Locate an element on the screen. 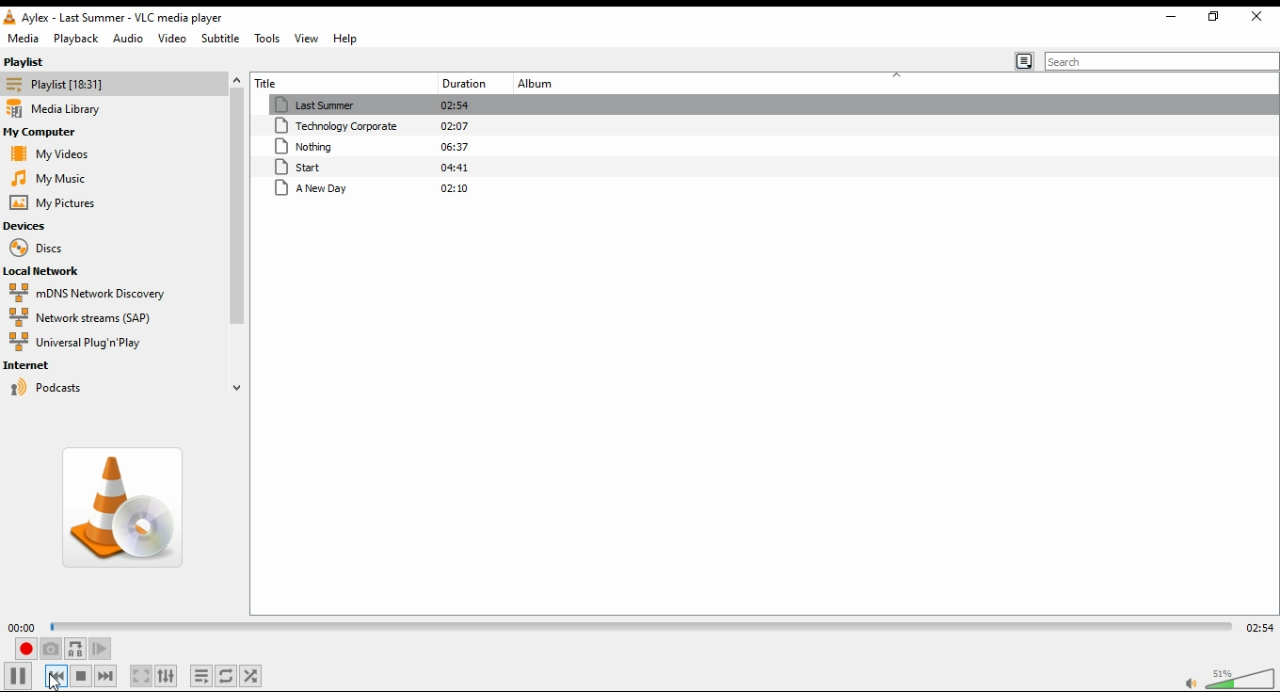 This screenshot has height=692, width=1280. toggle video in fullscreen is located at coordinates (140, 676).